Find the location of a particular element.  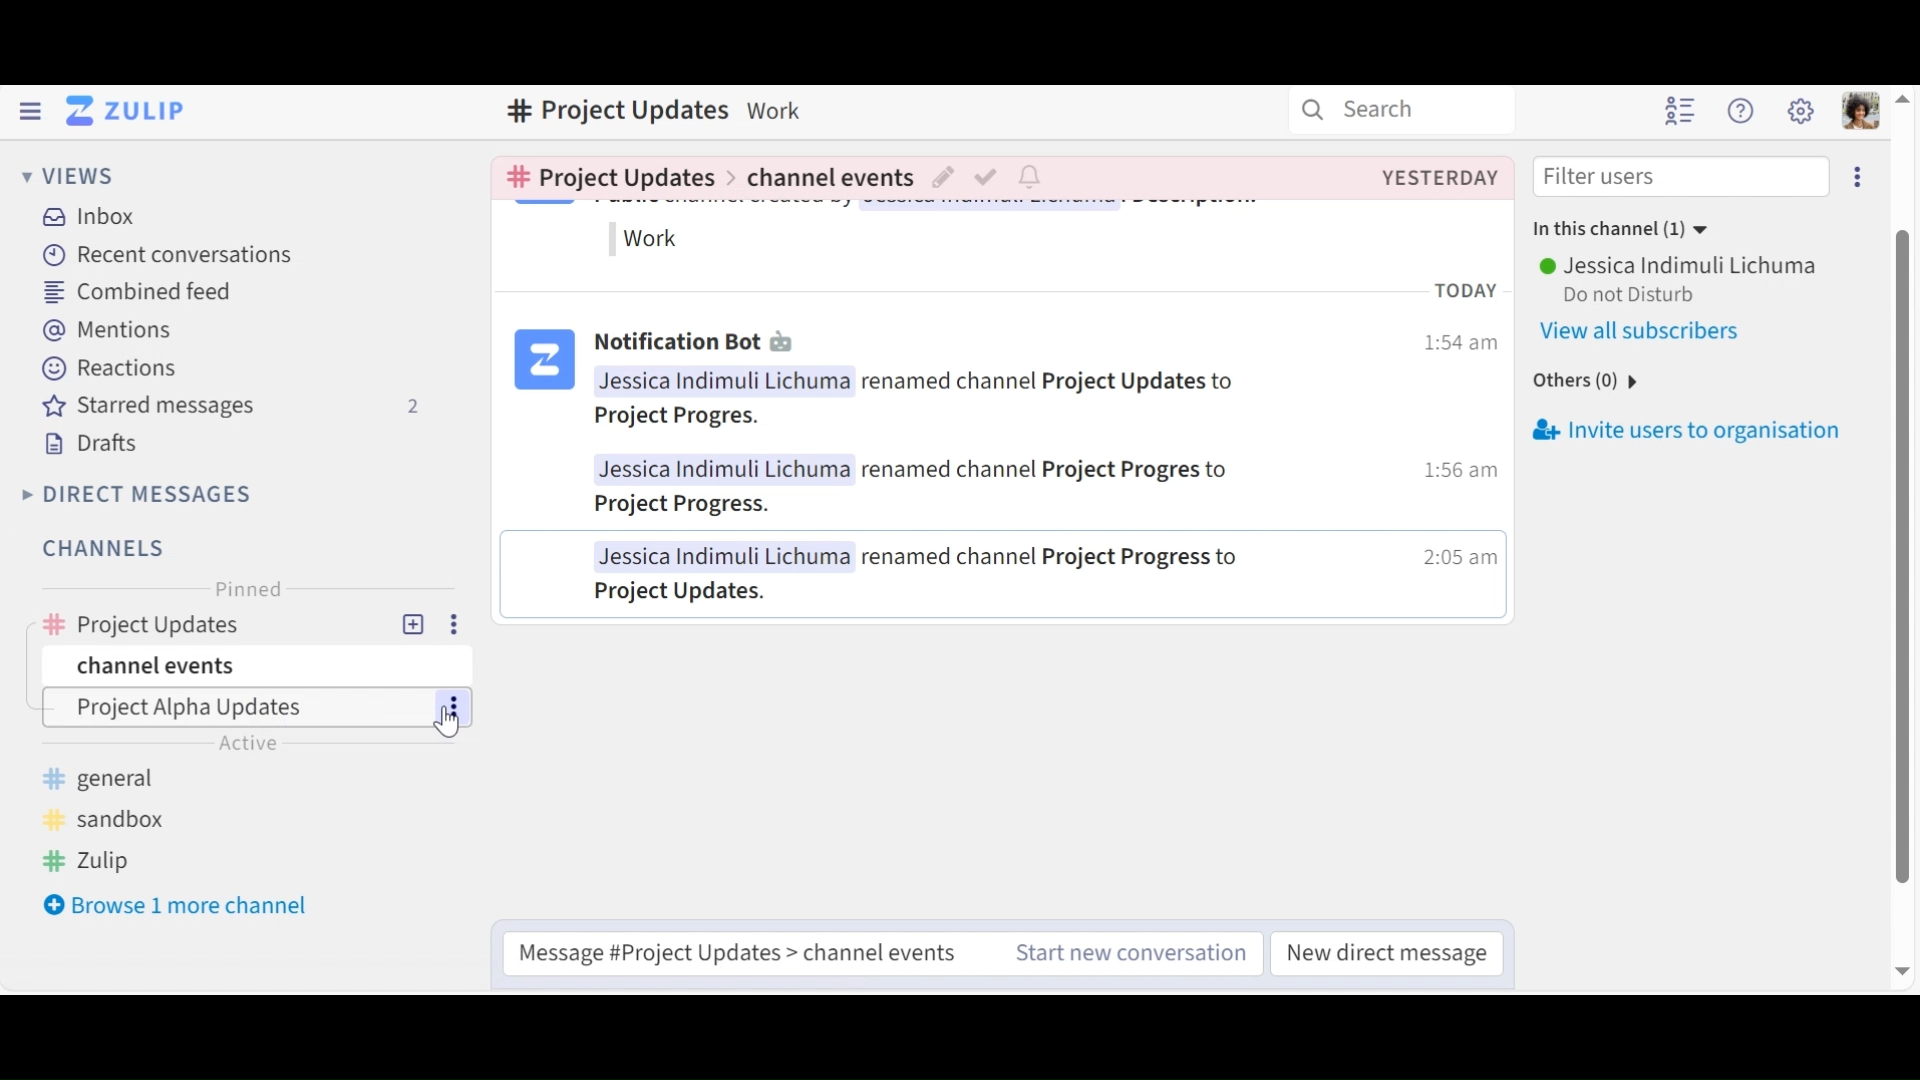

Drafts is located at coordinates (91, 444).